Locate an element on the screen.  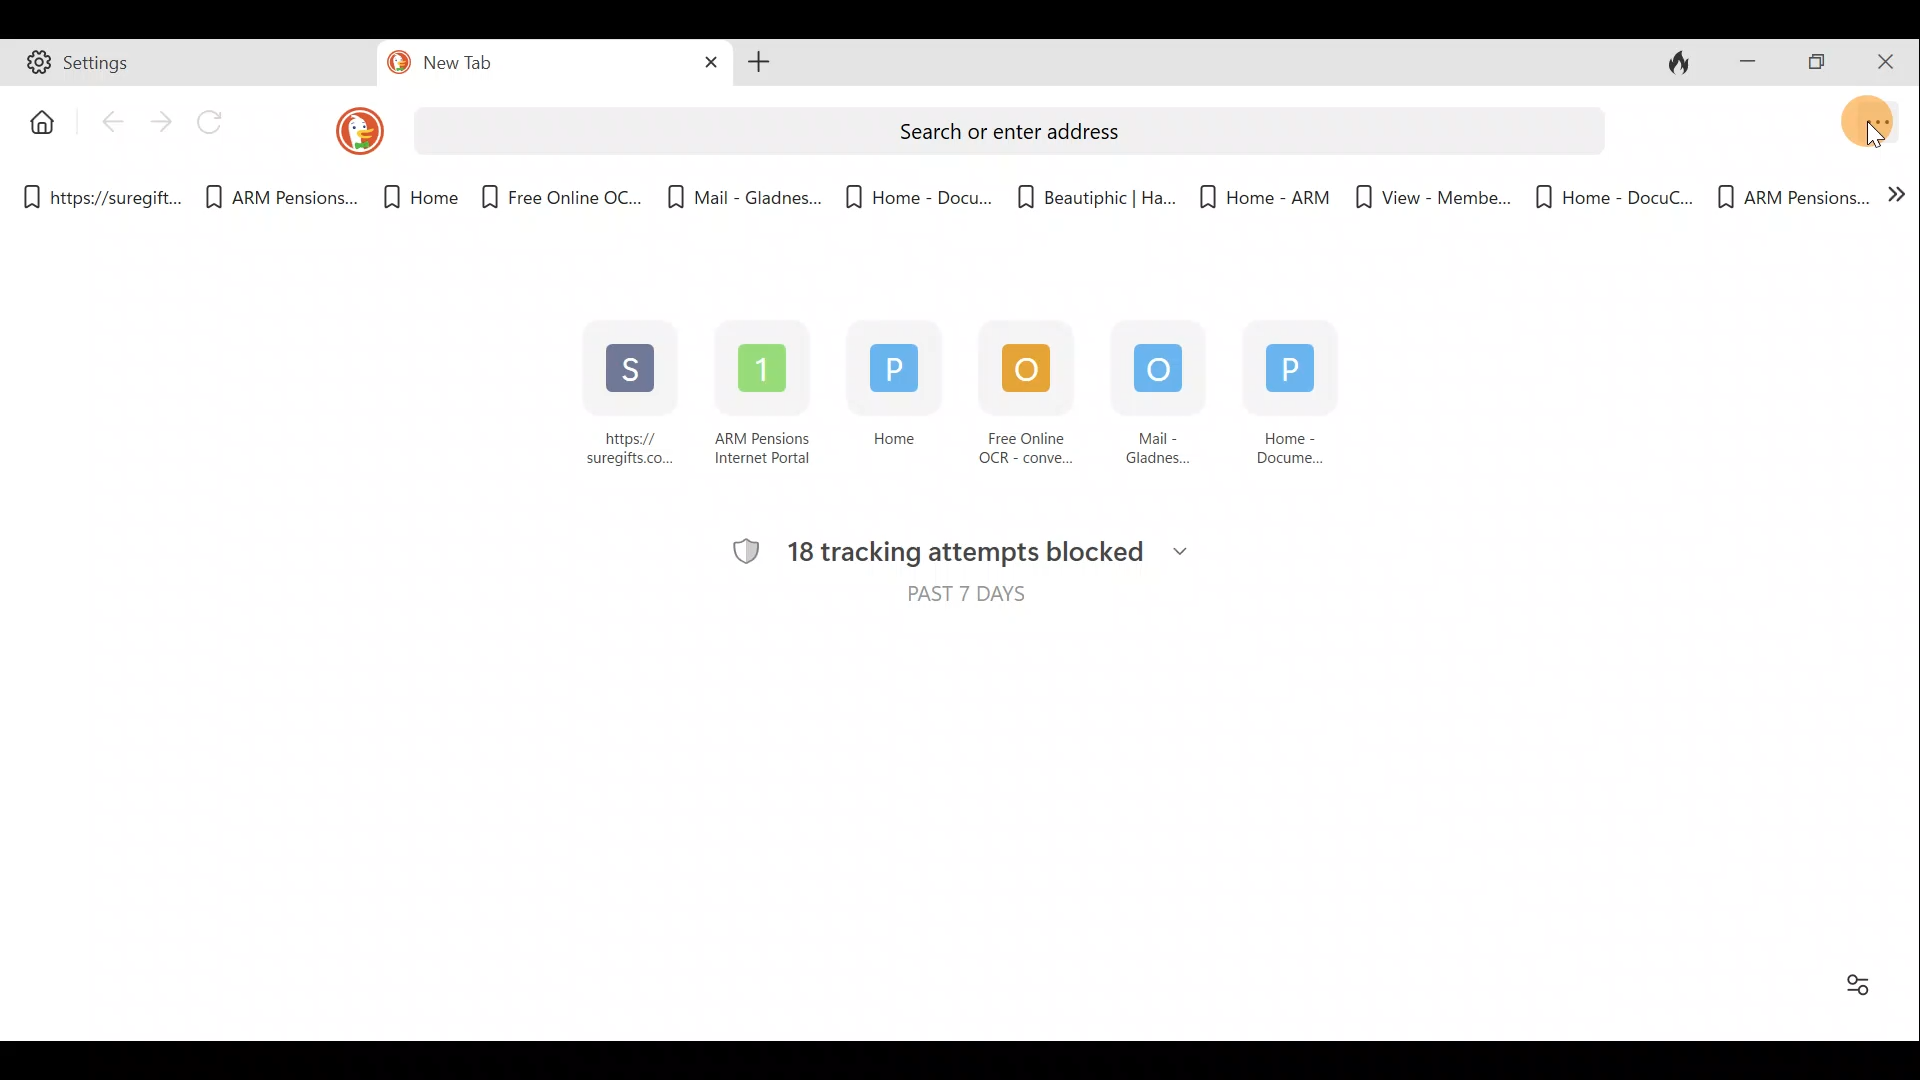
Close tab is located at coordinates (704, 63).